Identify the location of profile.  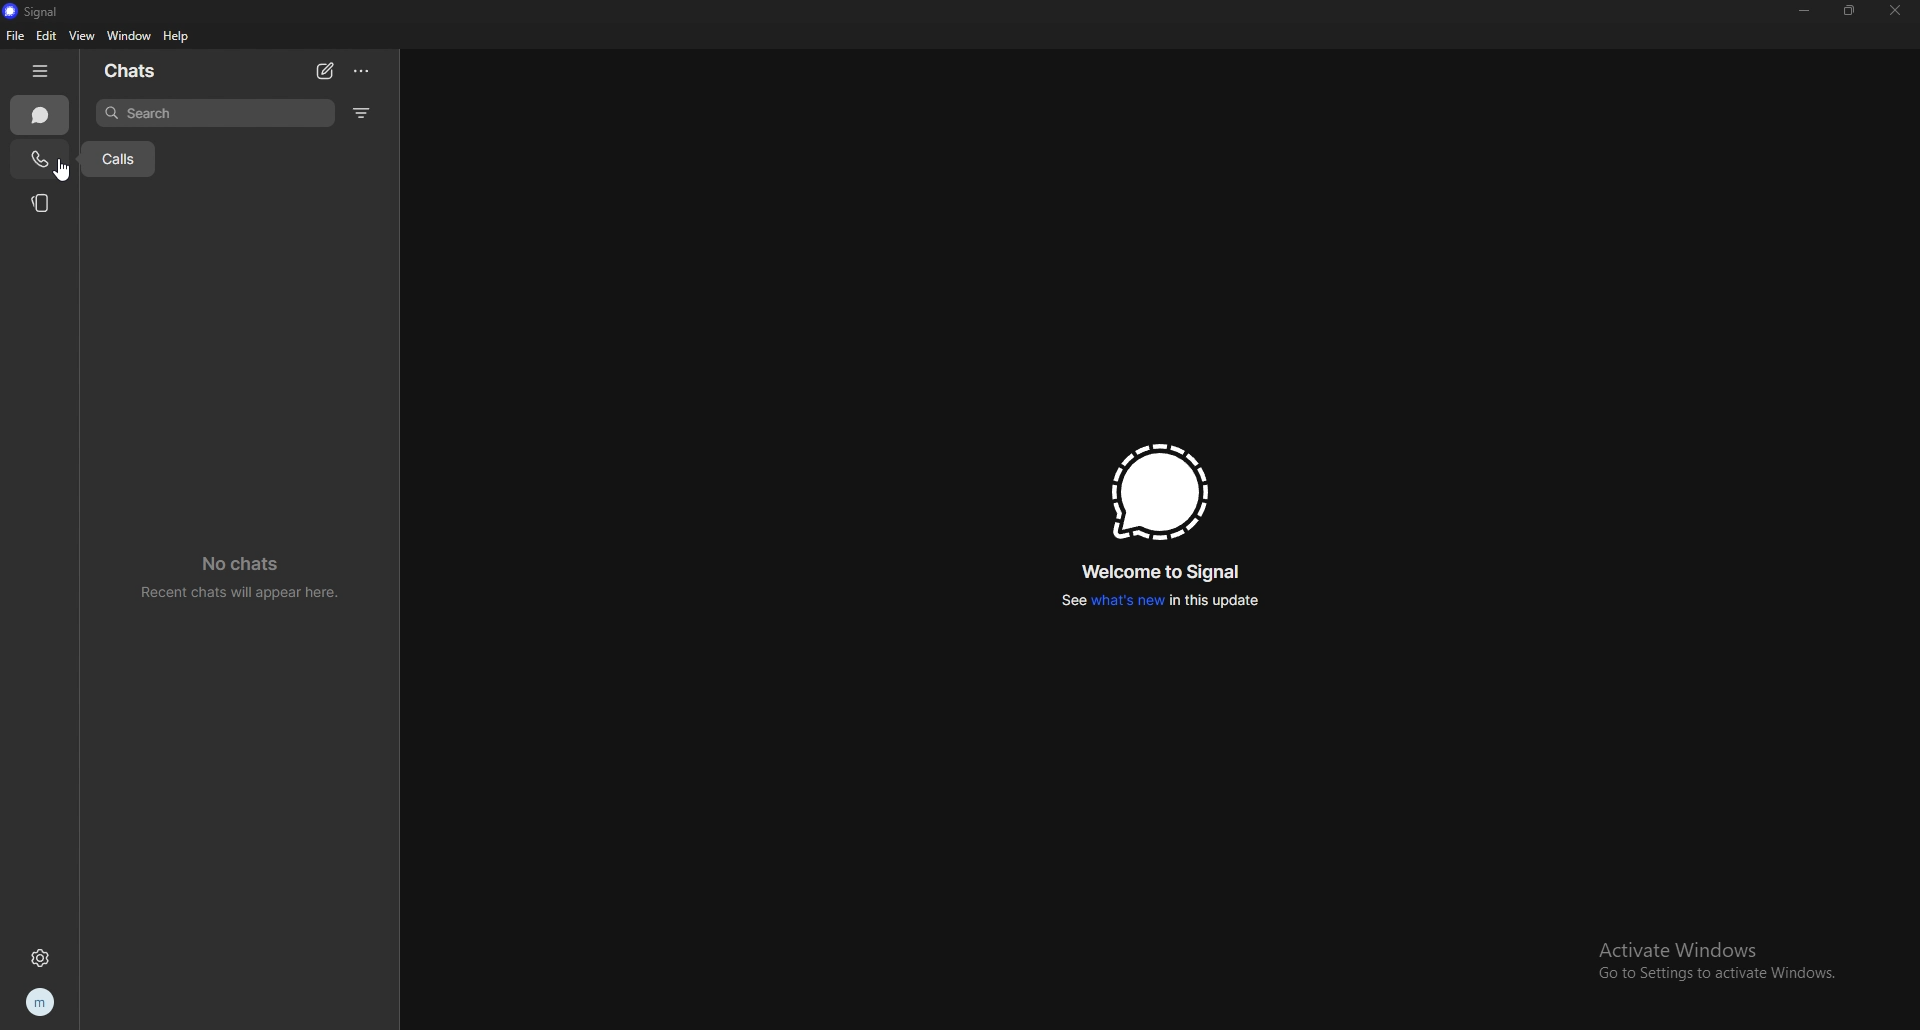
(39, 1003).